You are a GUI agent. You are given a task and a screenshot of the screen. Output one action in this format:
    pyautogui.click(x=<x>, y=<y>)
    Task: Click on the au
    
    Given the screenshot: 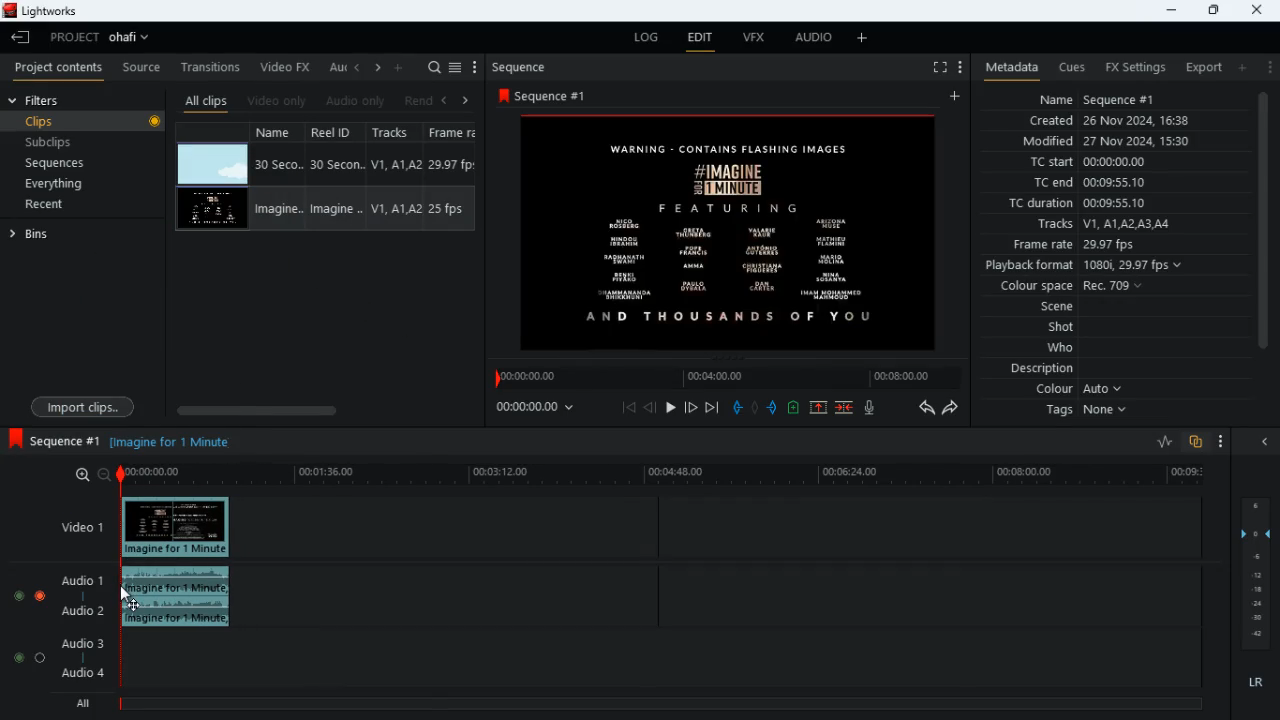 What is the action you would take?
    pyautogui.click(x=336, y=67)
    